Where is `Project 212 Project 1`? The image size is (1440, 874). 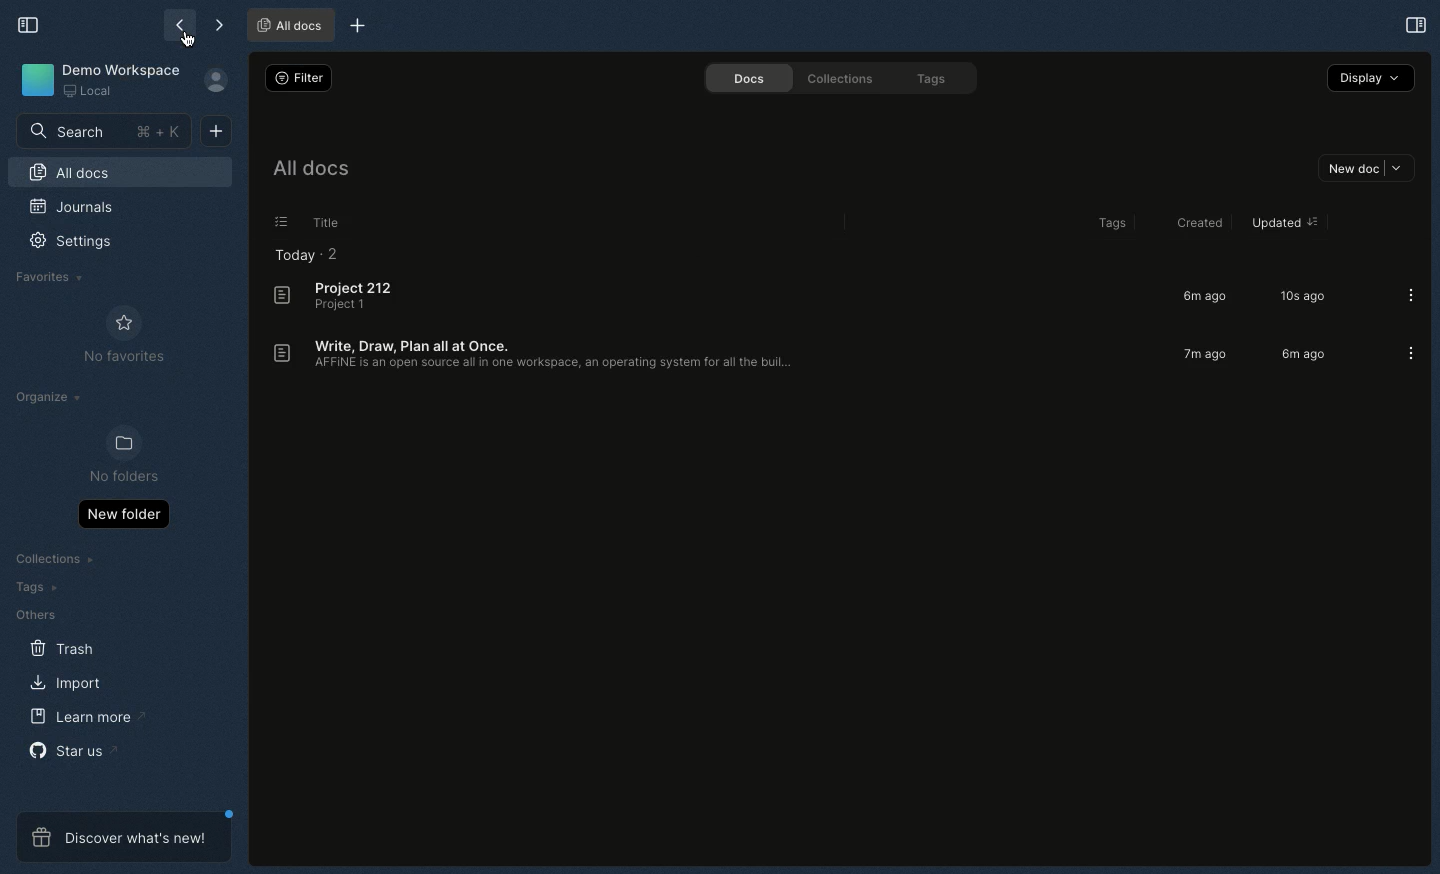 Project 212 Project 1 is located at coordinates (349, 299).